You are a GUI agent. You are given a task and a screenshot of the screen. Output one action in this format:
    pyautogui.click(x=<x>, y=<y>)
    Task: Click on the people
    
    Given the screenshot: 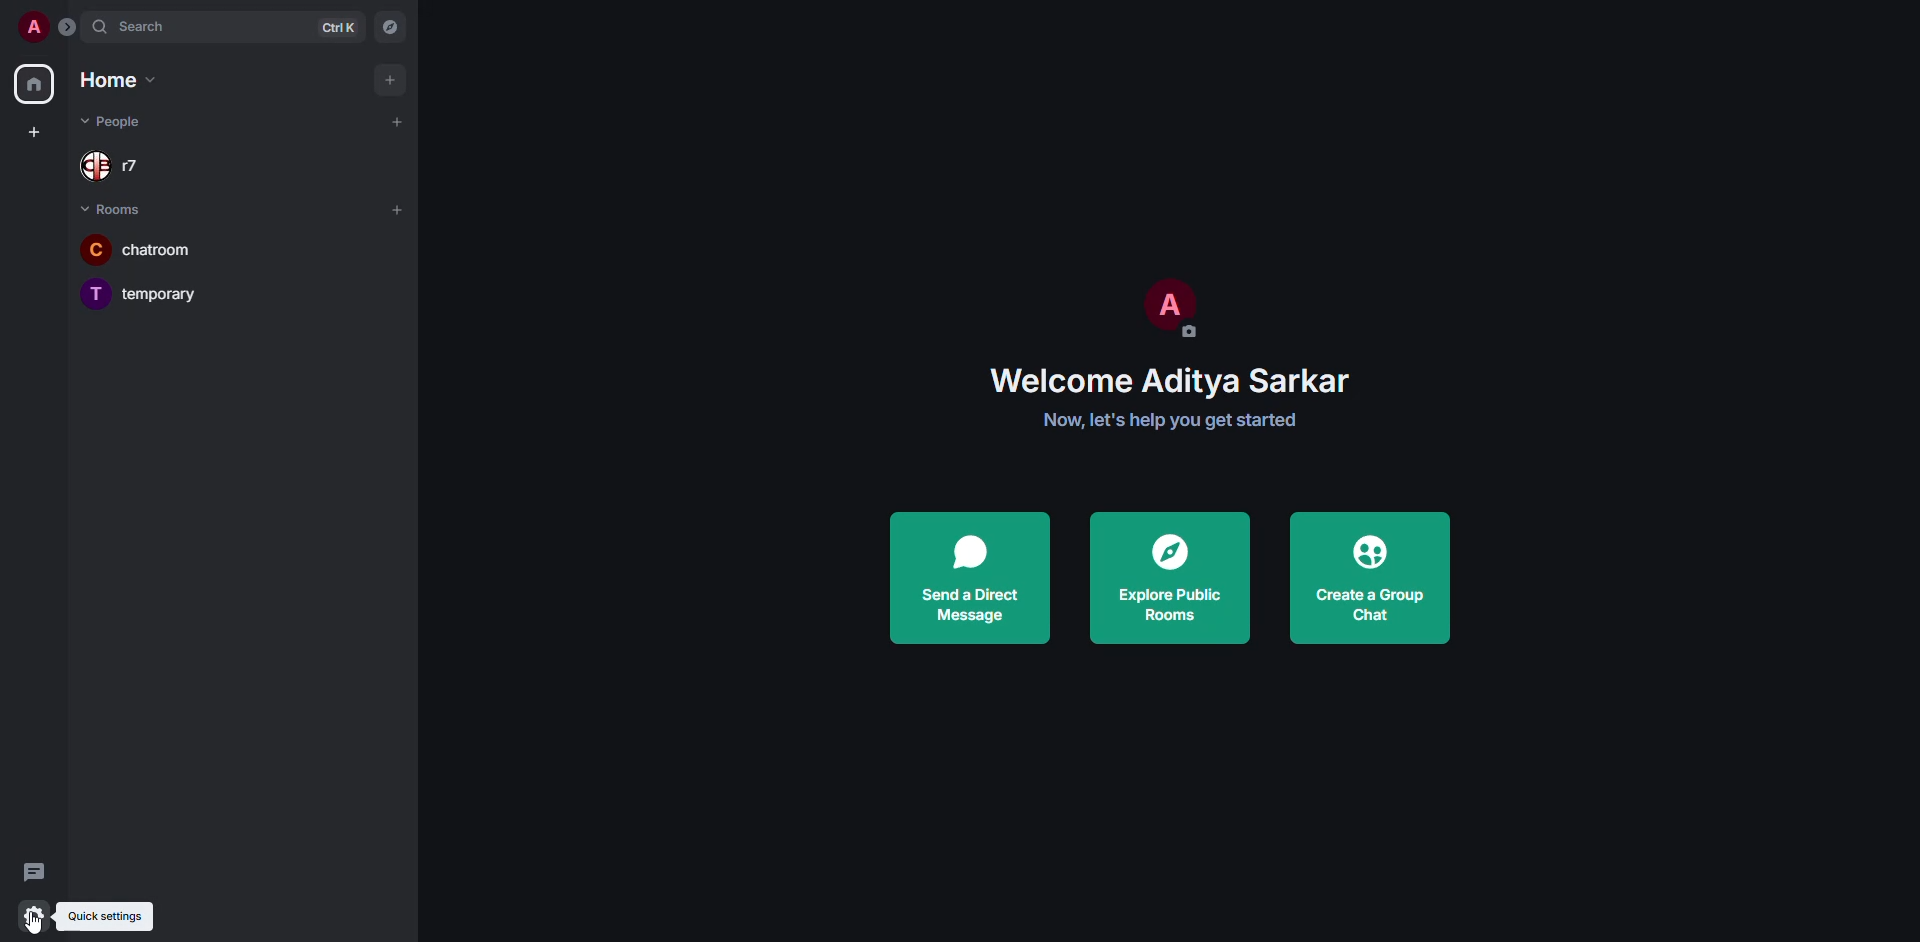 What is the action you would take?
    pyautogui.click(x=117, y=168)
    